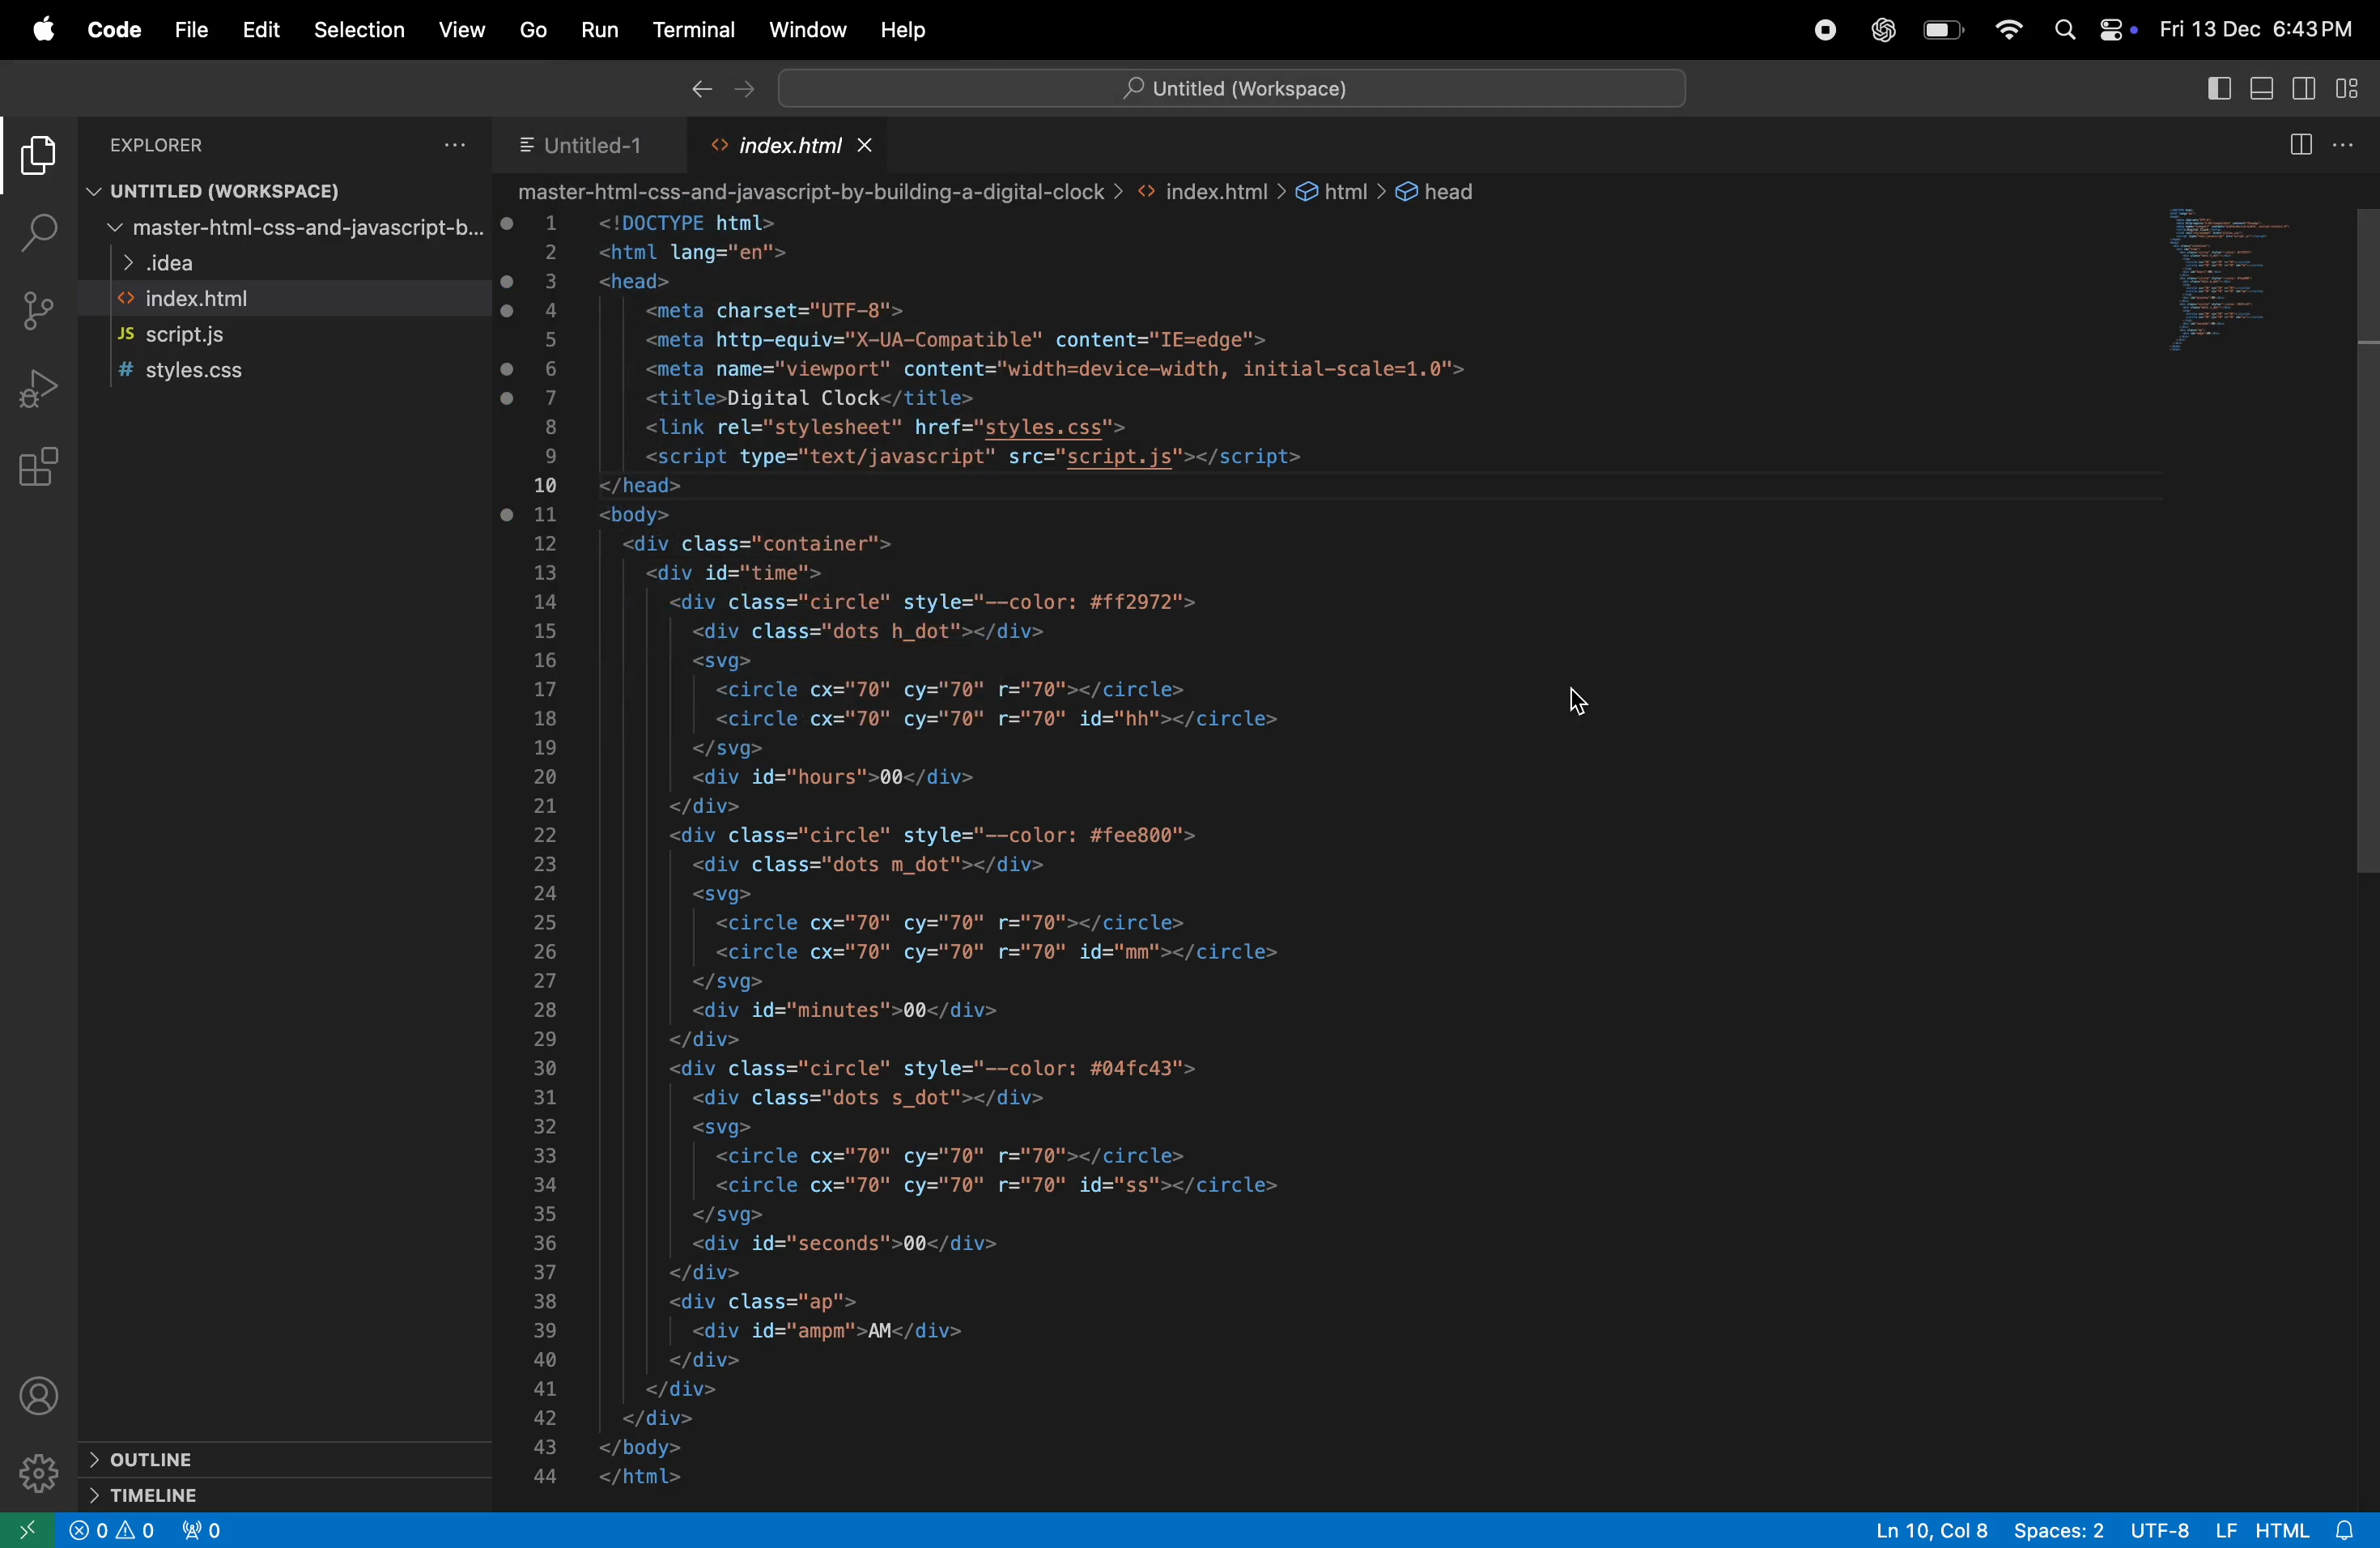  I want to click on back ward, so click(697, 88).